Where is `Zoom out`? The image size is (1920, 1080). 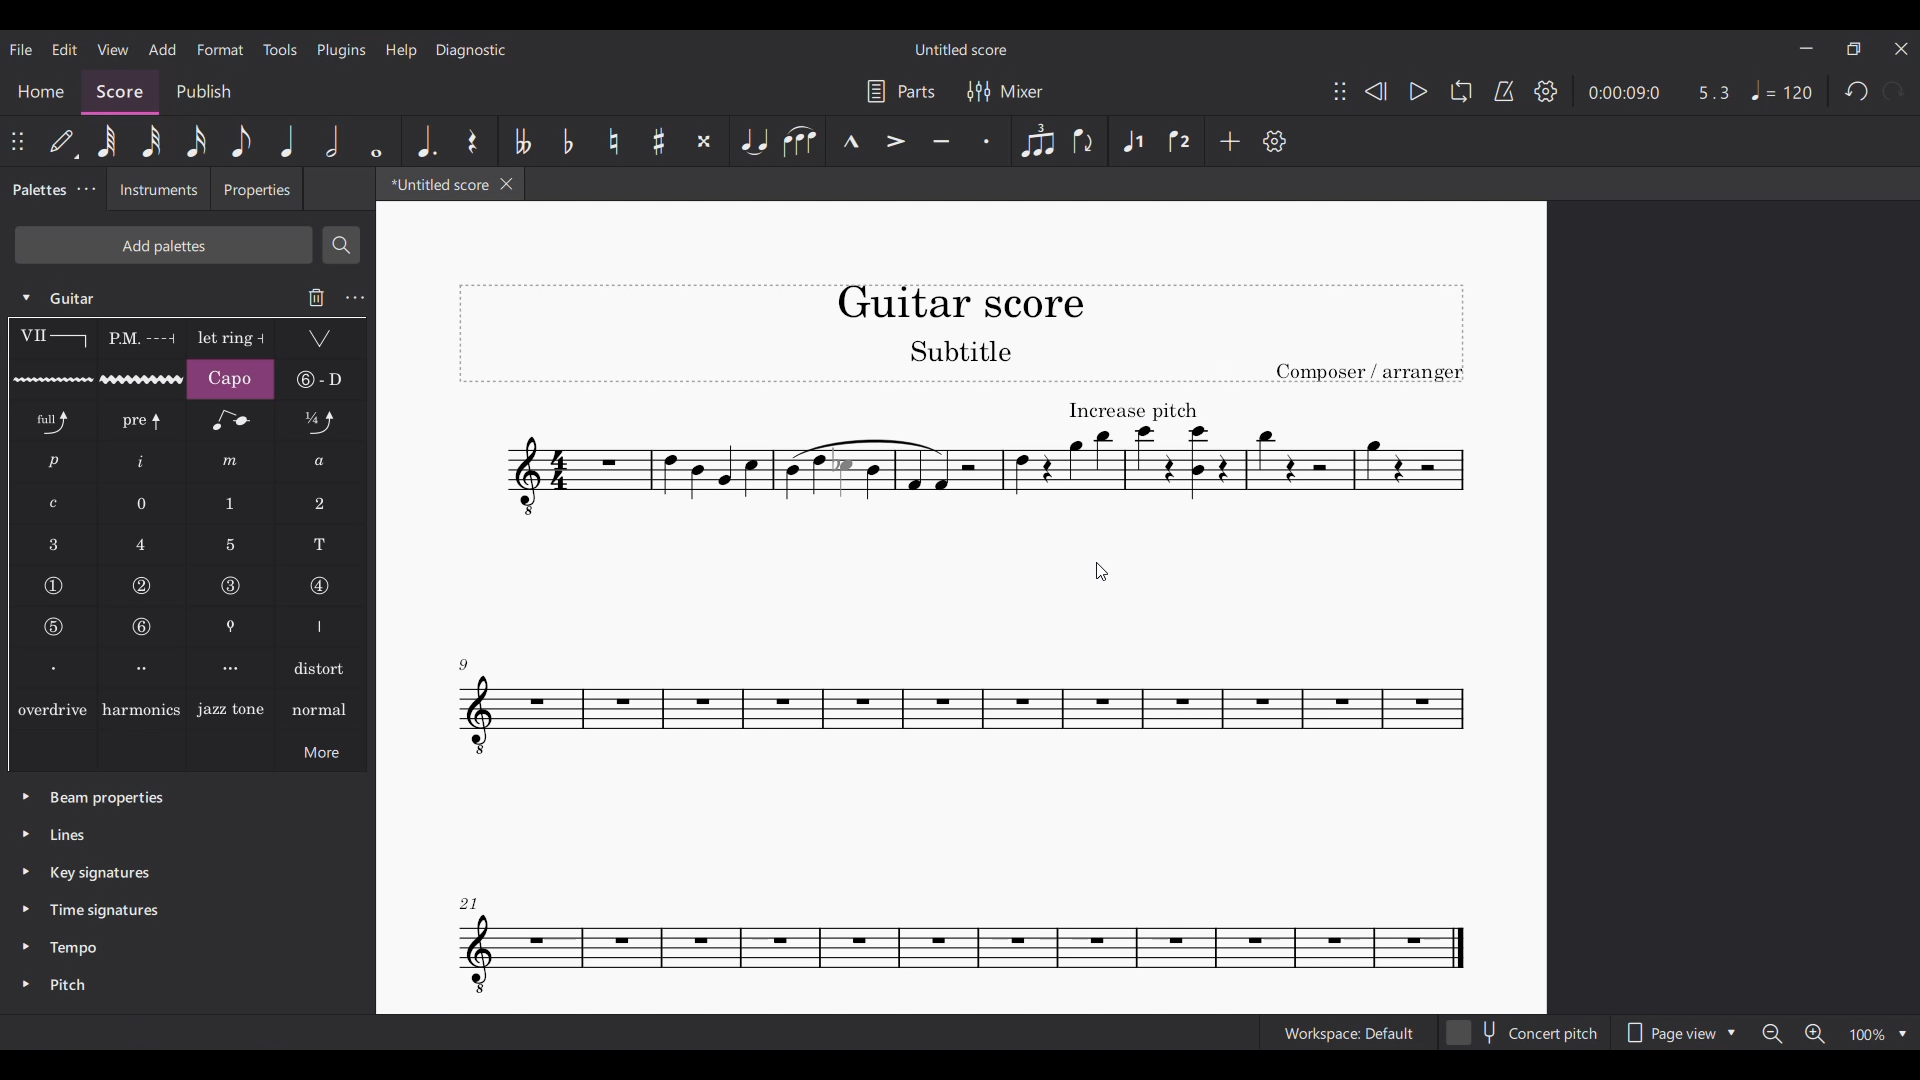
Zoom out is located at coordinates (1774, 1034).